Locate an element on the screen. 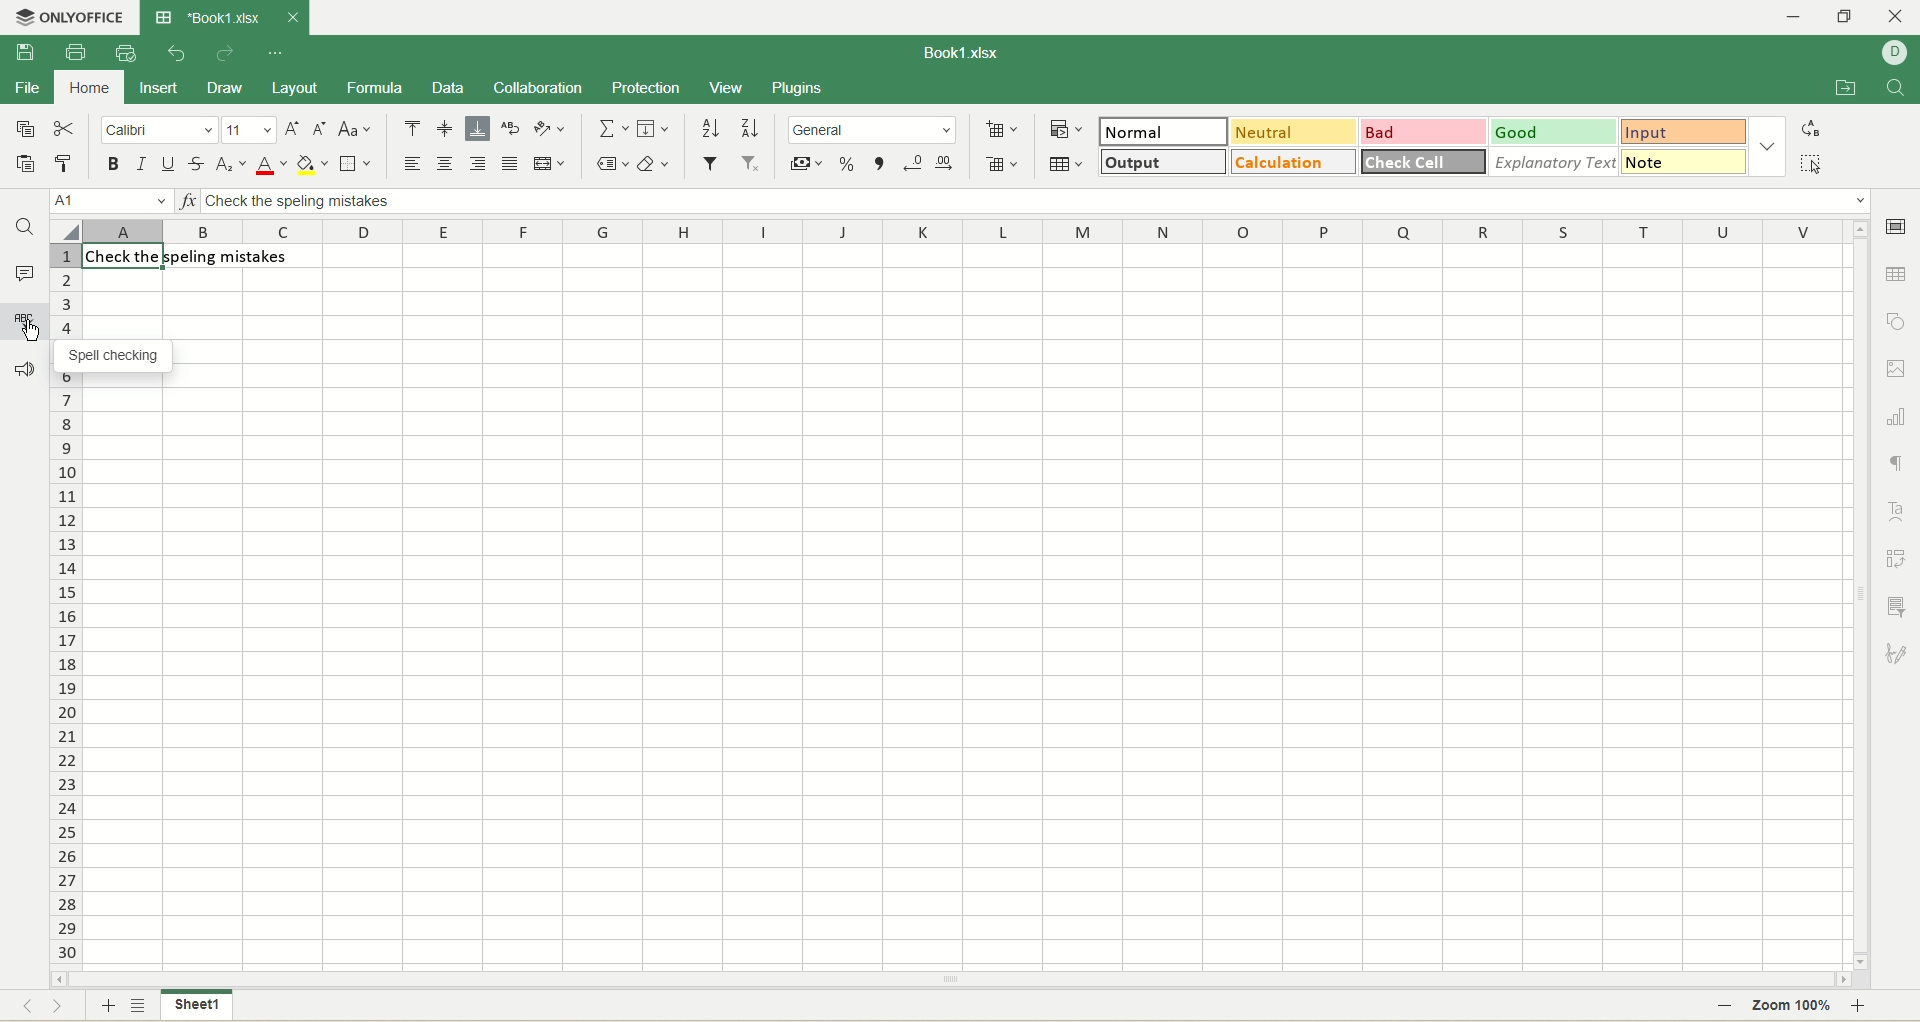 This screenshot has width=1920, height=1022. fill is located at coordinates (653, 127).